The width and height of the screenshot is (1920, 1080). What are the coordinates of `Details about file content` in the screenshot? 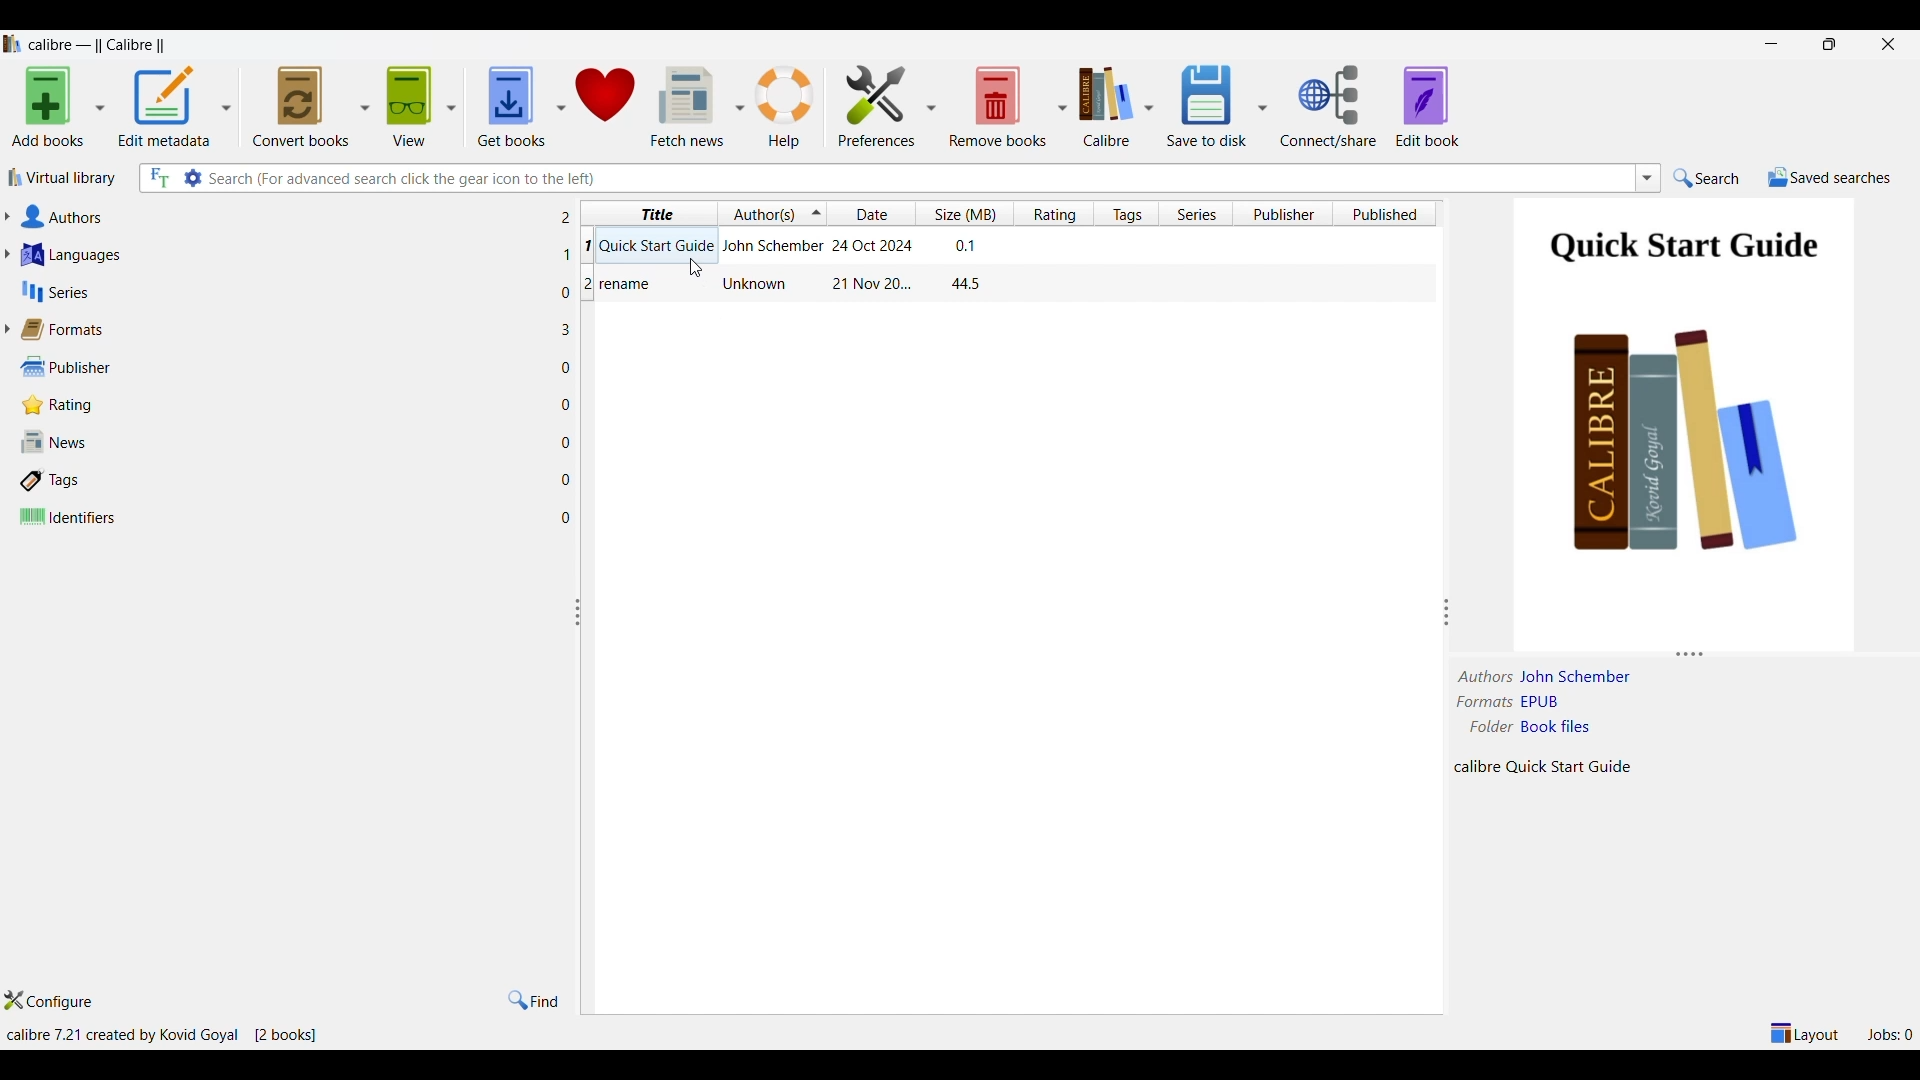 It's located at (1551, 765).